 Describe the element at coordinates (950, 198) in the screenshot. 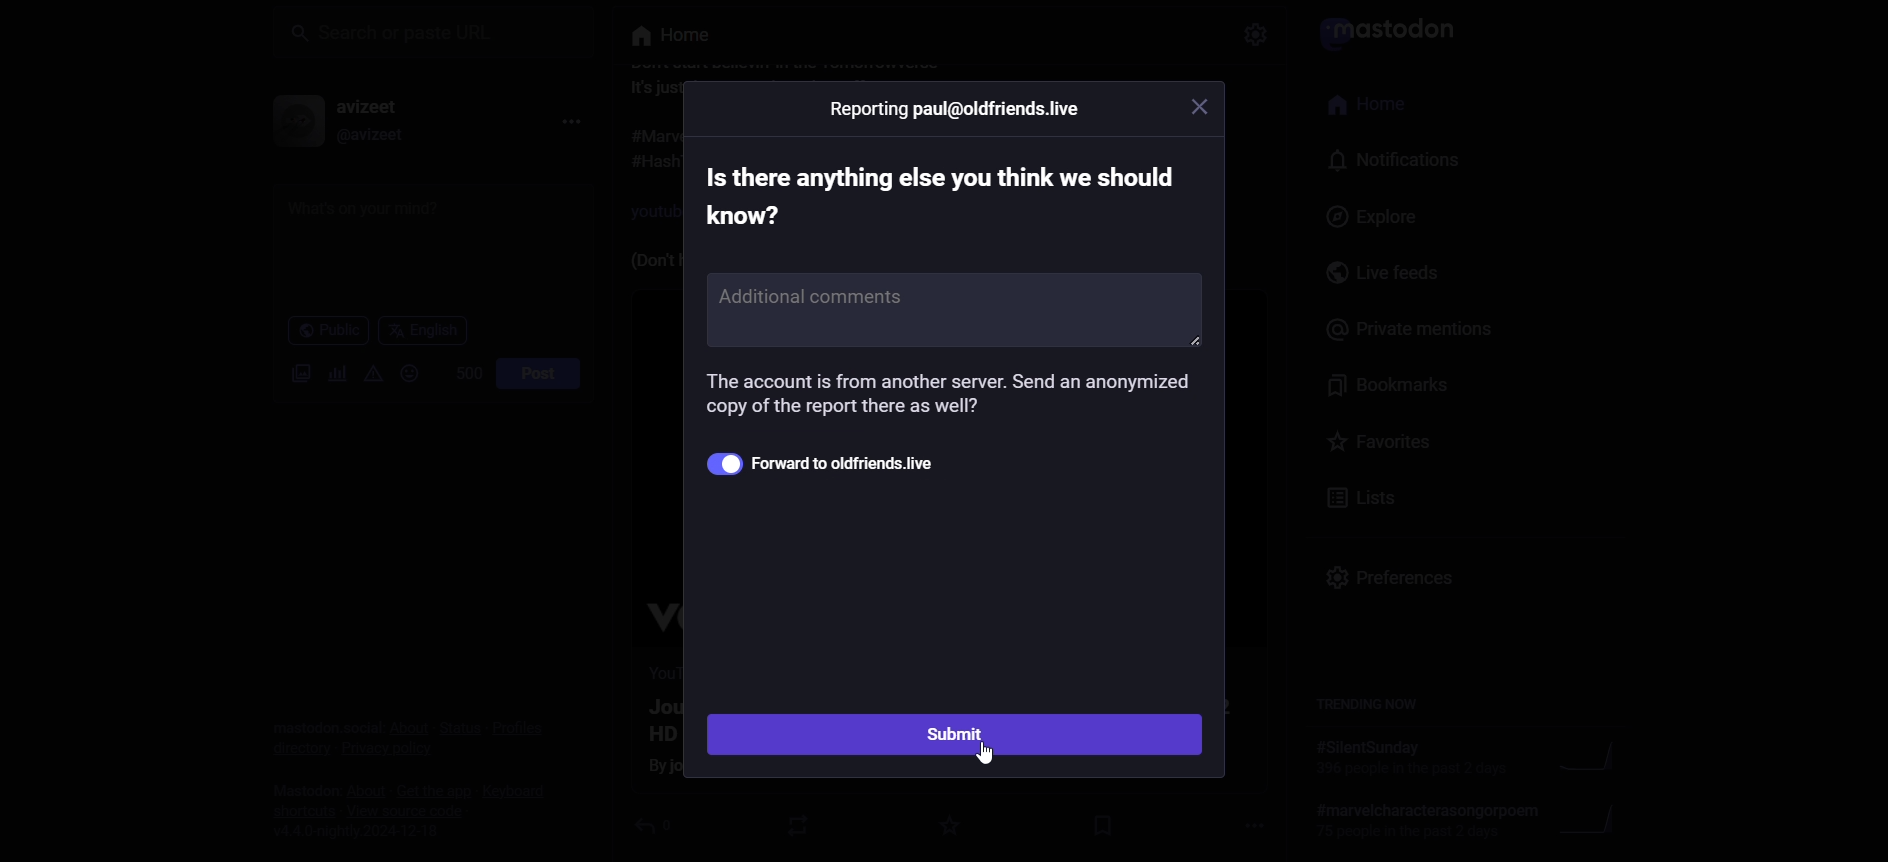

I see `text` at that location.